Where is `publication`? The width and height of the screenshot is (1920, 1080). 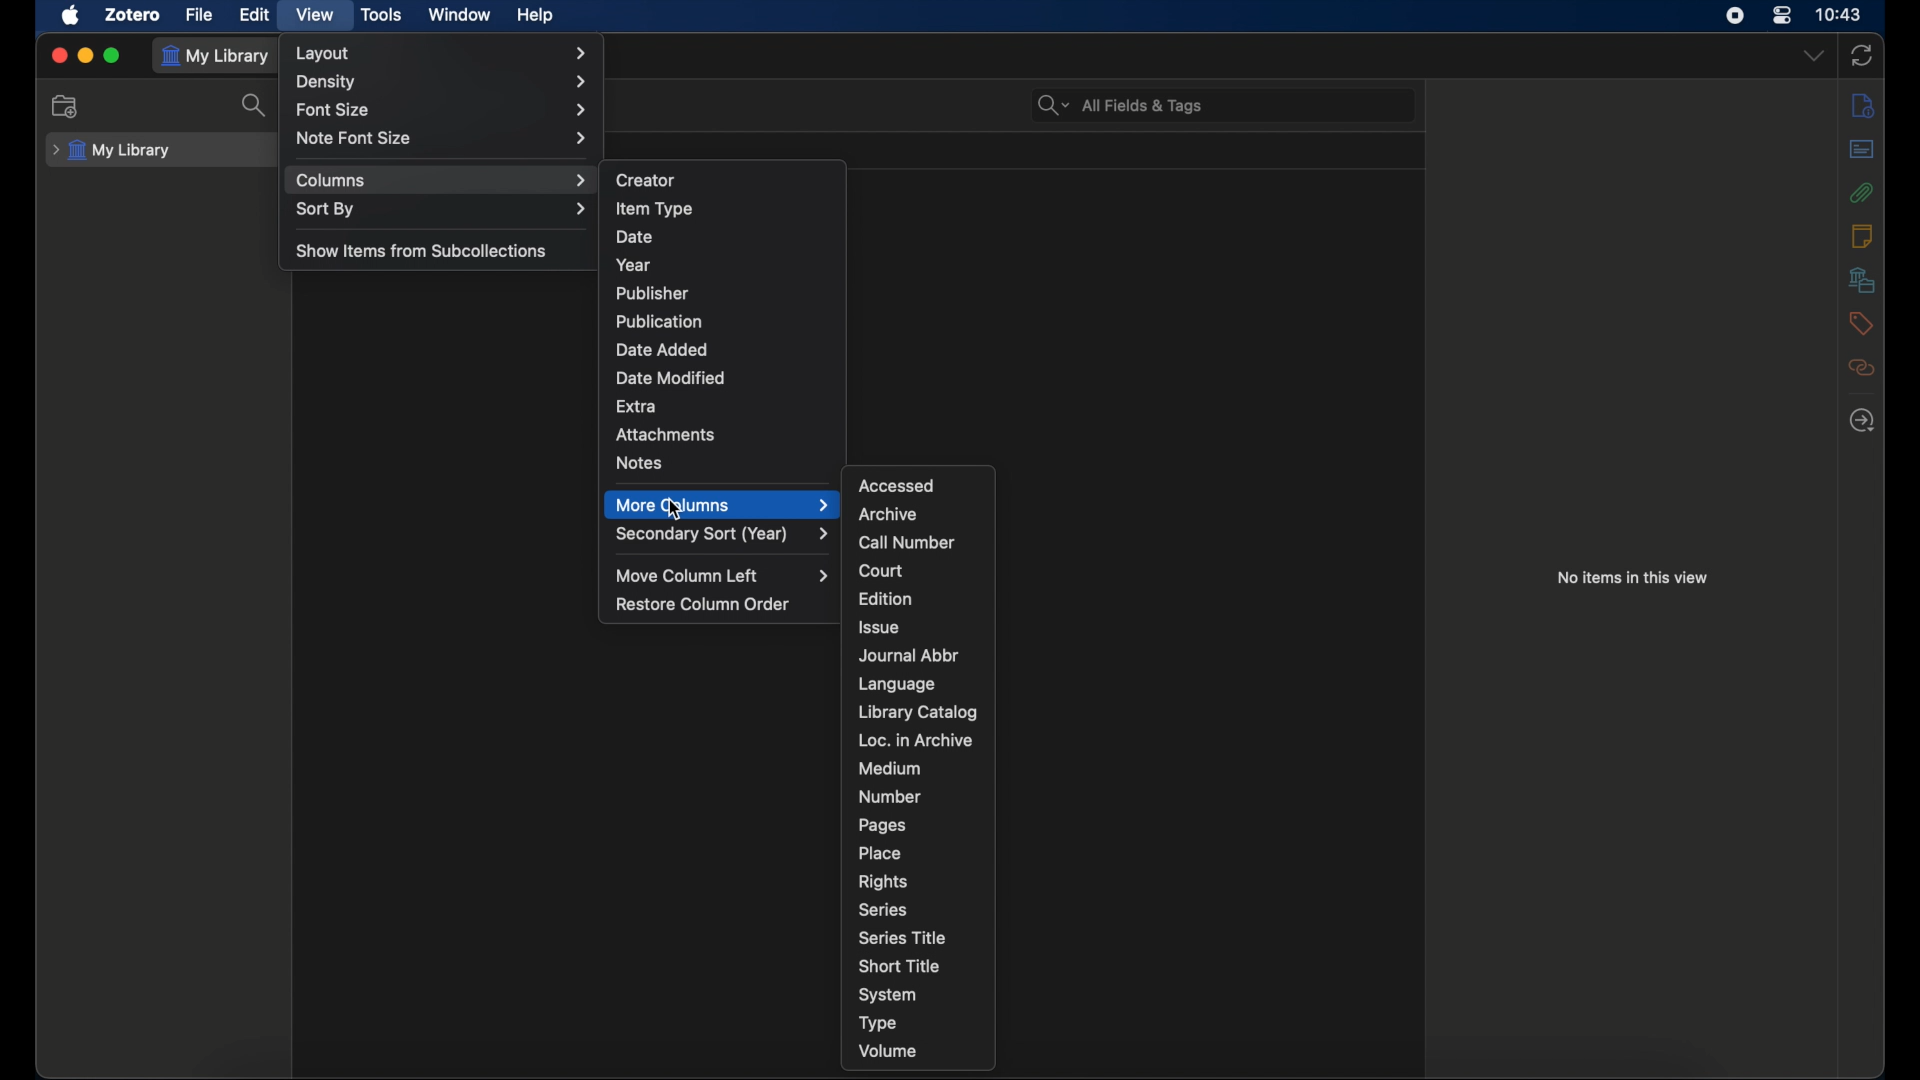 publication is located at coordinates (659, 320).